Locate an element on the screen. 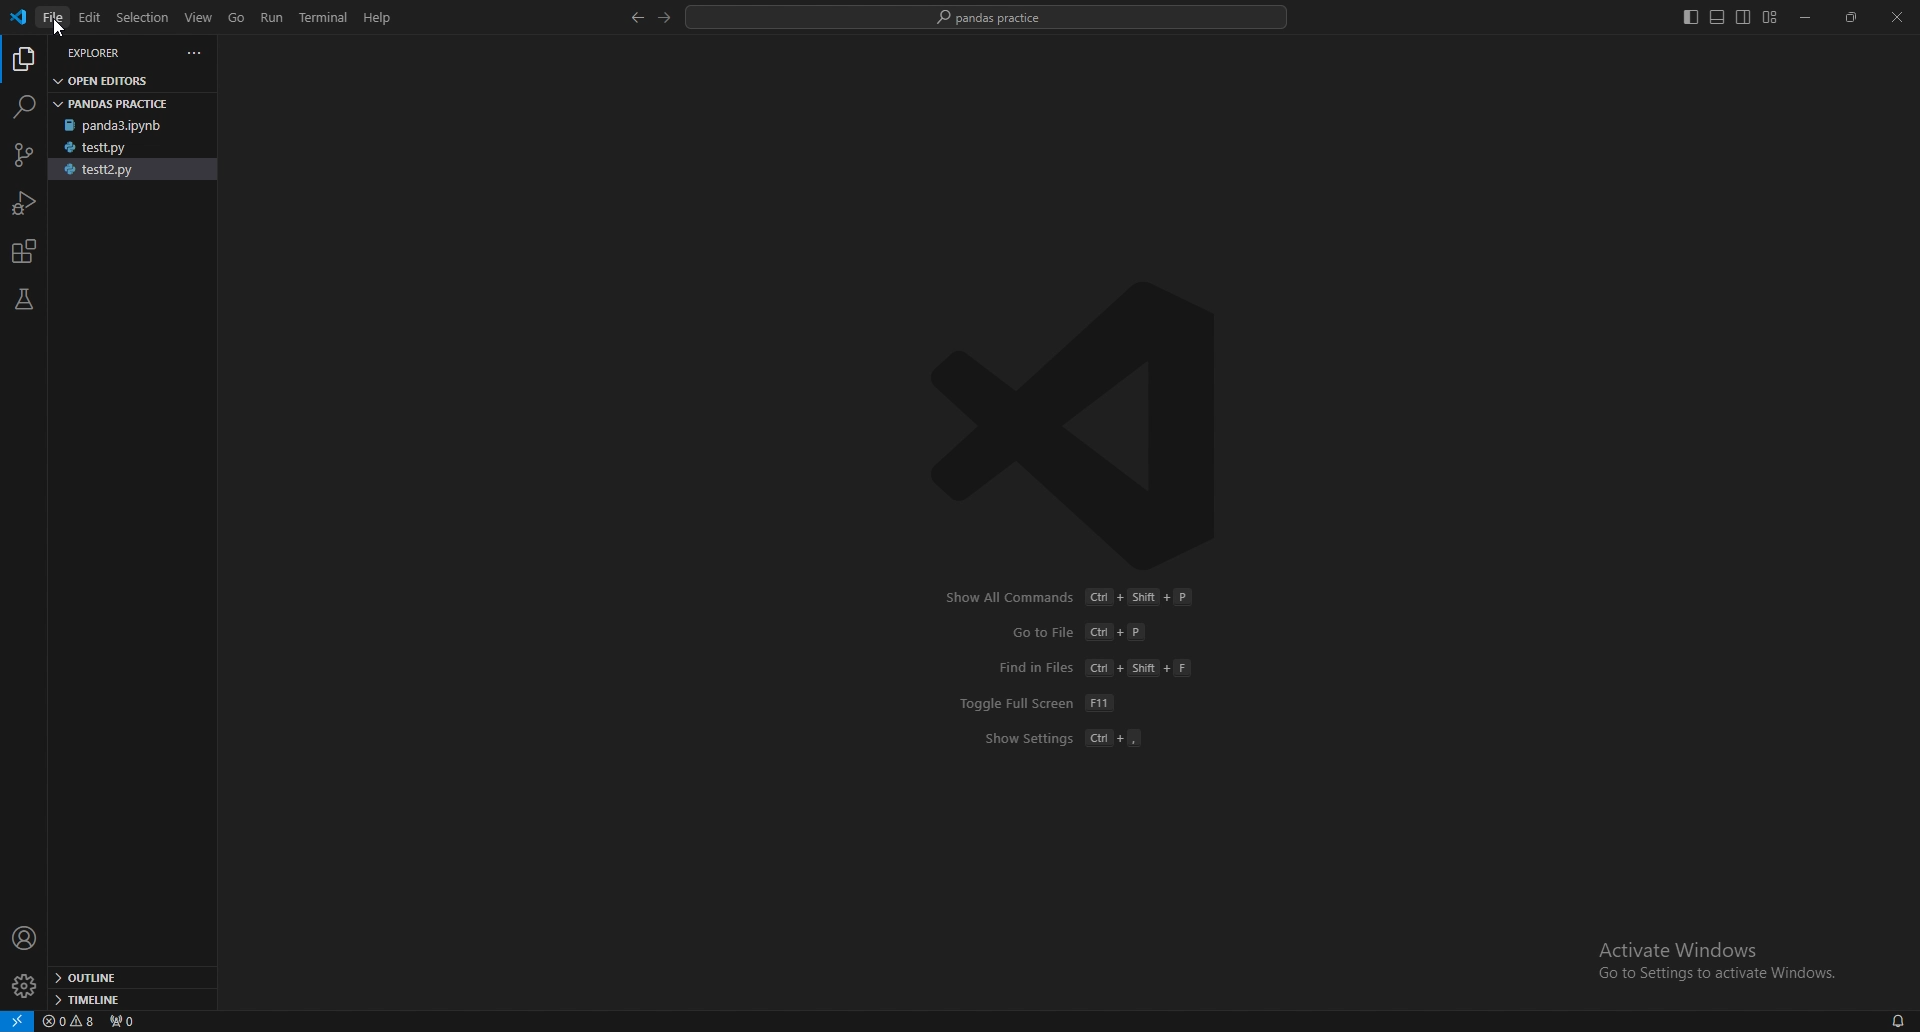 This screenshot has width=1920, height=1032. testt.py is located at coordinates (131, 148).